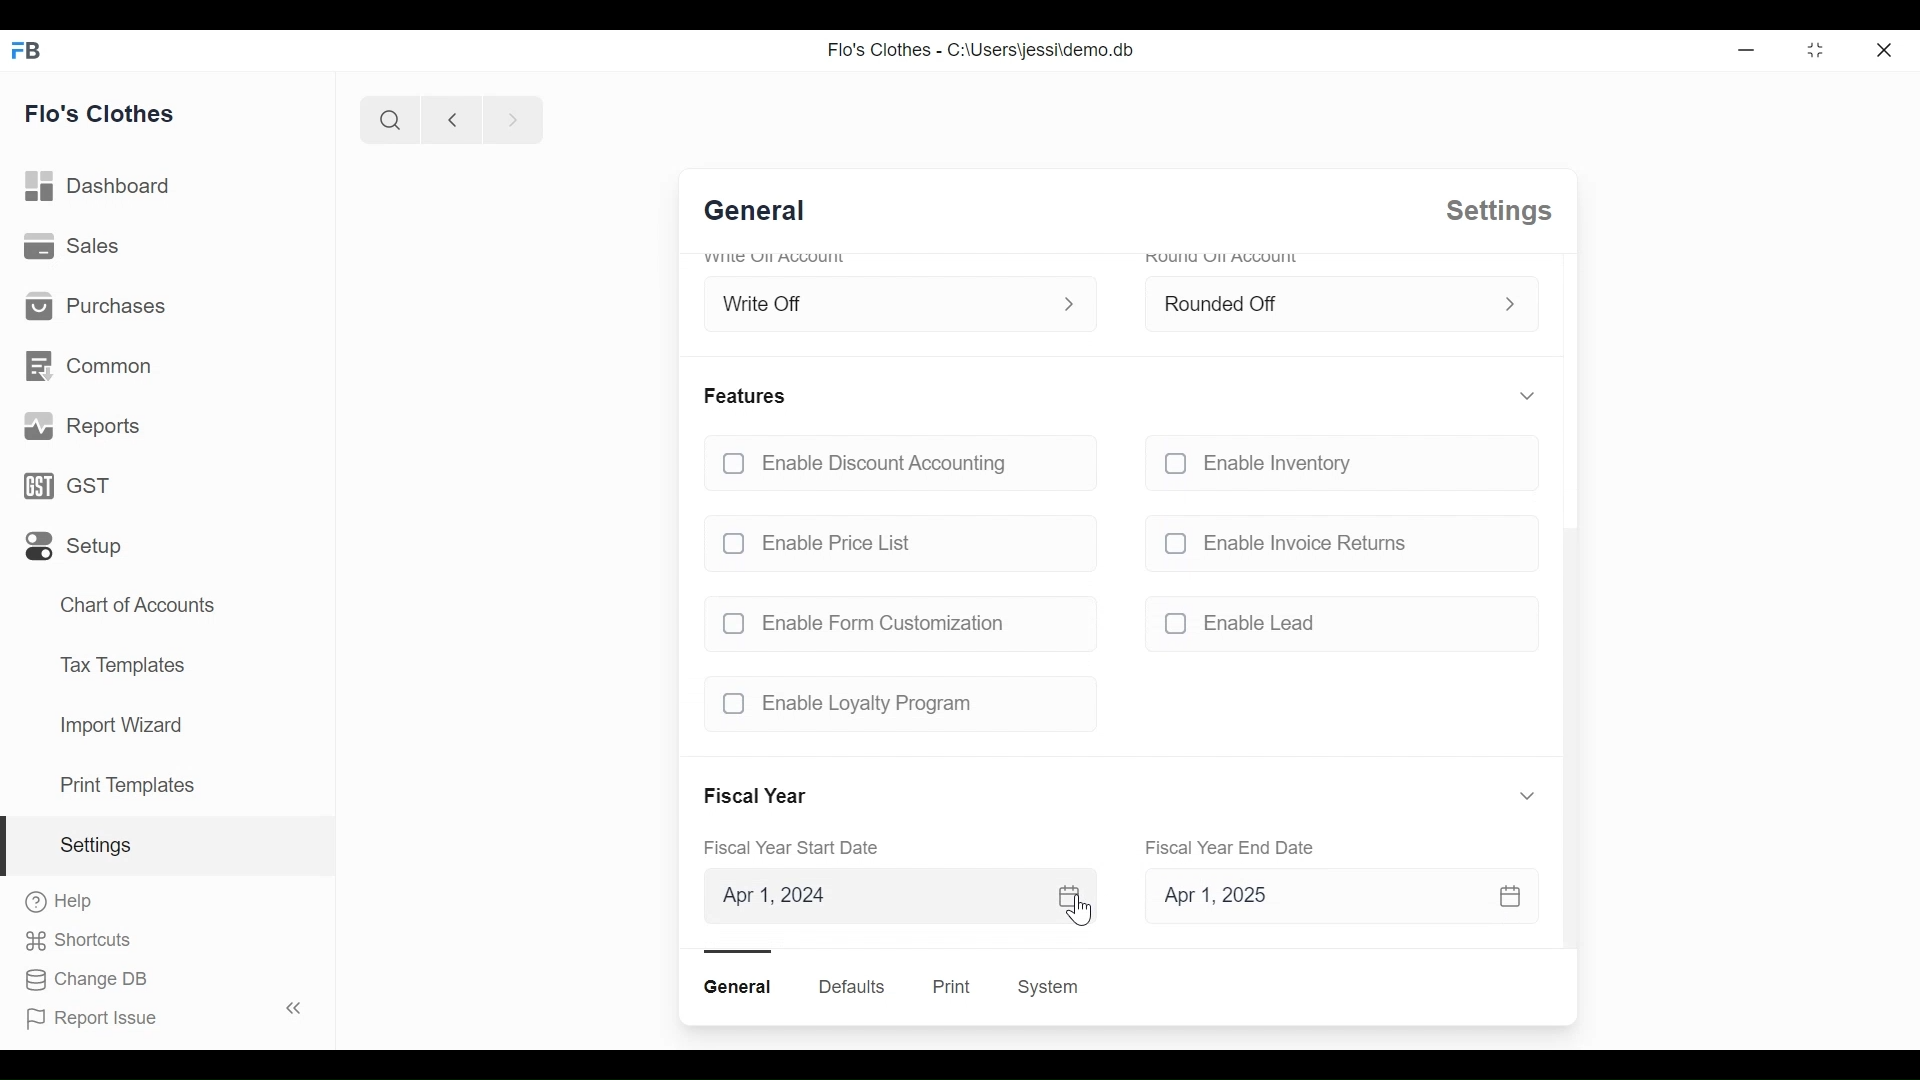 The width and height of the screenshot is (1920, 1080). Describe the element at coordinates (122, 664) in the screenshot. I see `Tax Templates` at that location.